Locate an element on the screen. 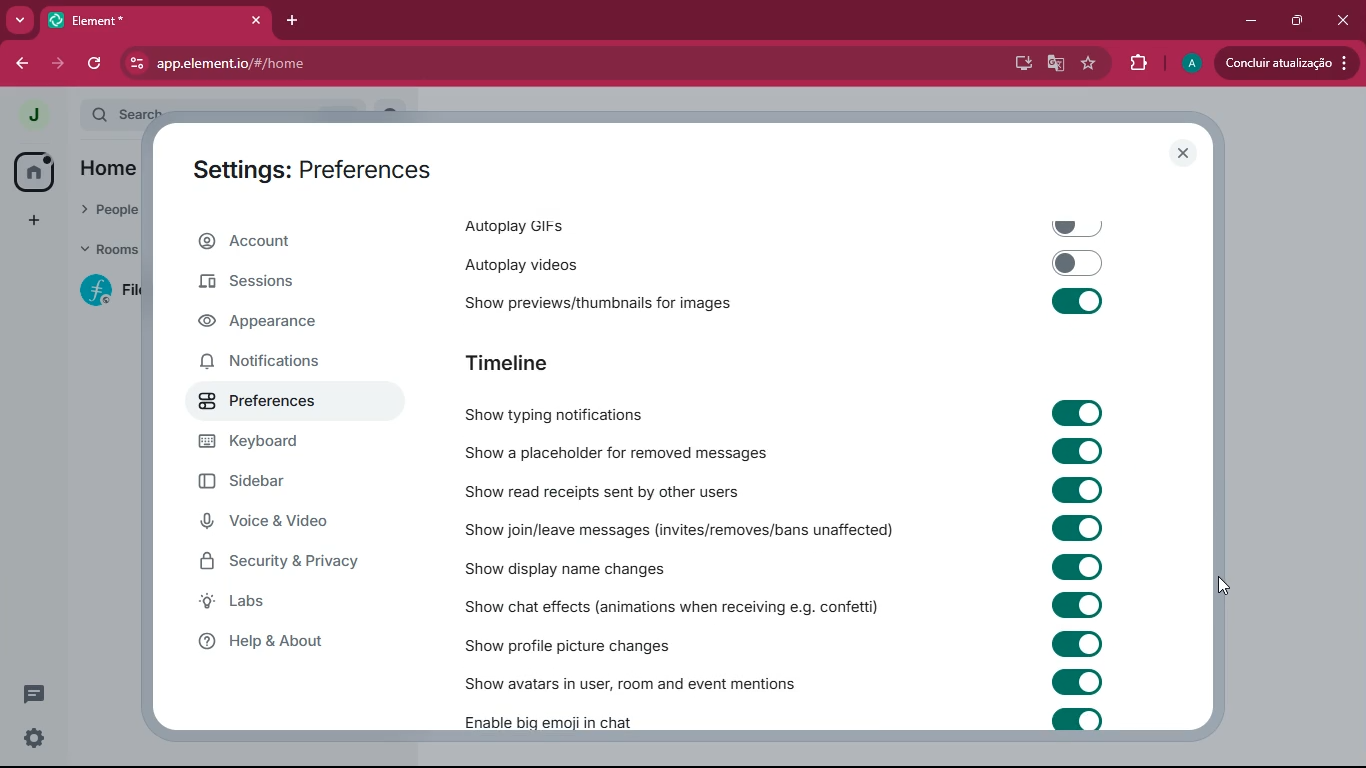 This screenshot has height=768, width=1366. Show display name changes is located at coordinates (783, 568).